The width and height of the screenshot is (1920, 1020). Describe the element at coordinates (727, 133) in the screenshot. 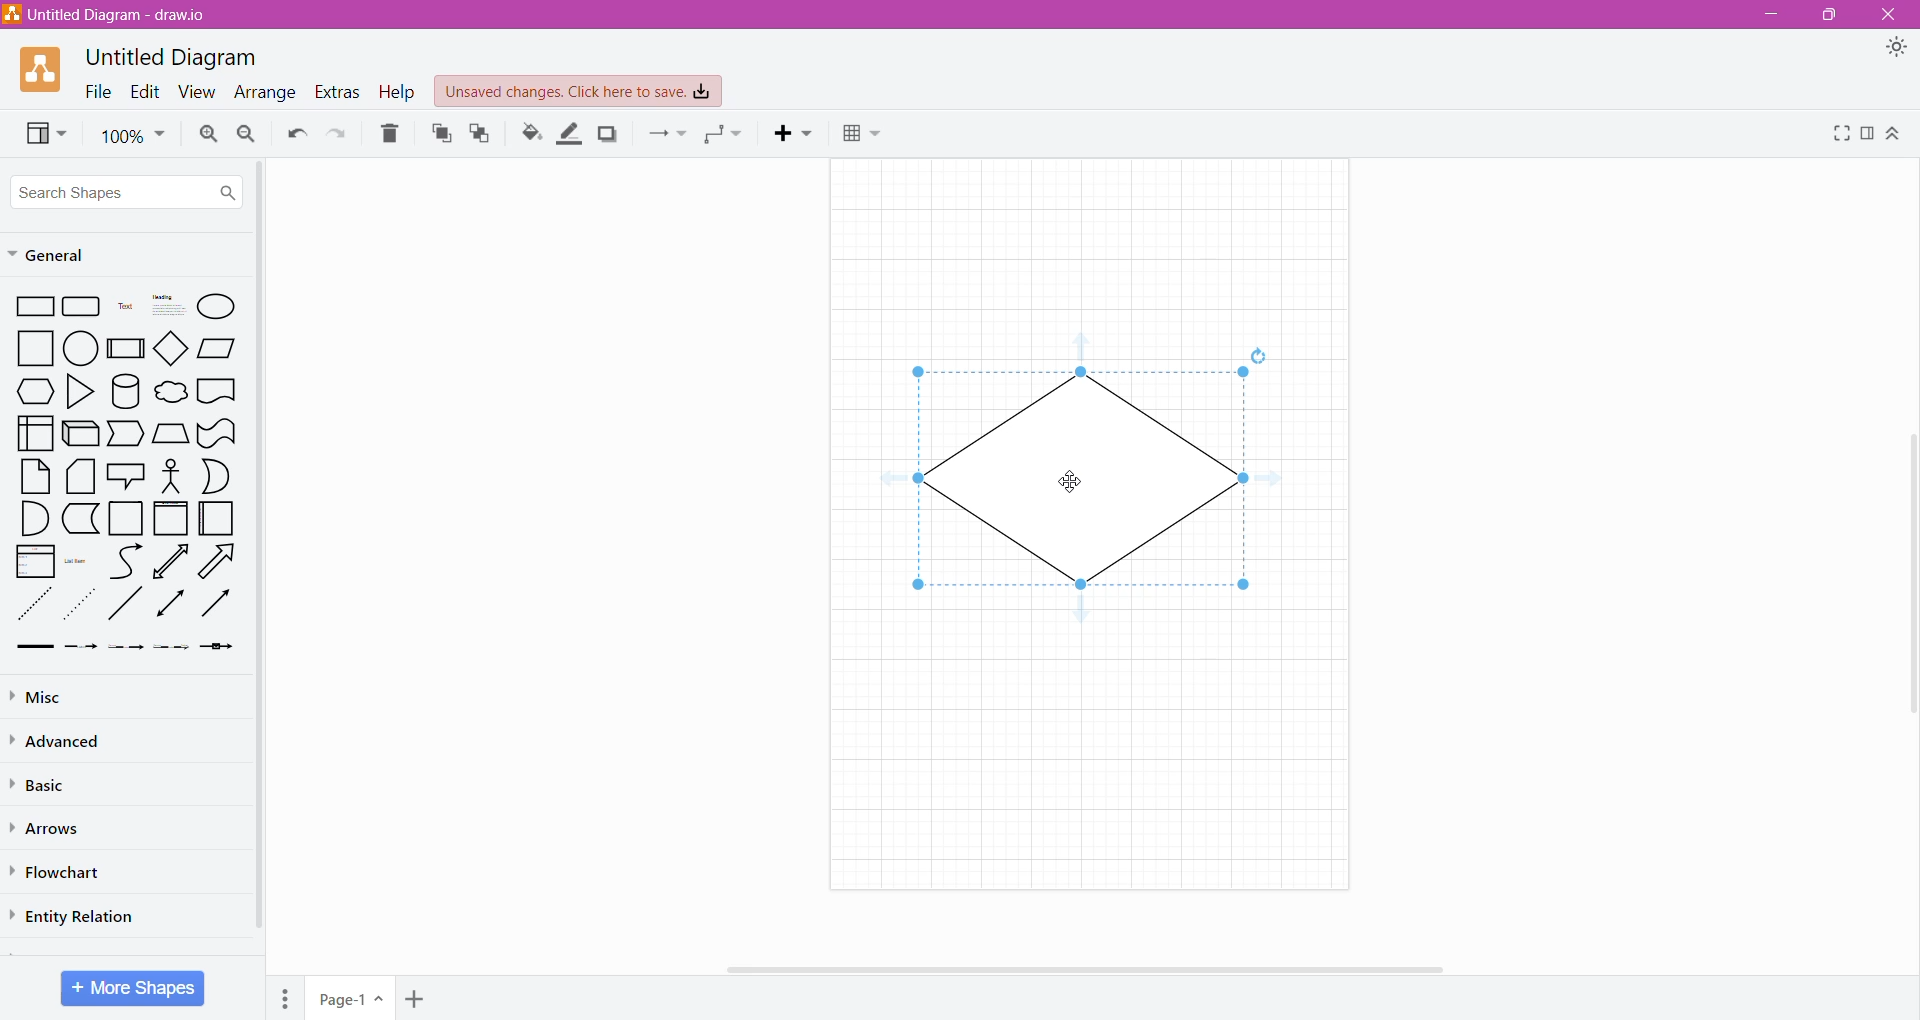

I see `Waypoints` at that location.